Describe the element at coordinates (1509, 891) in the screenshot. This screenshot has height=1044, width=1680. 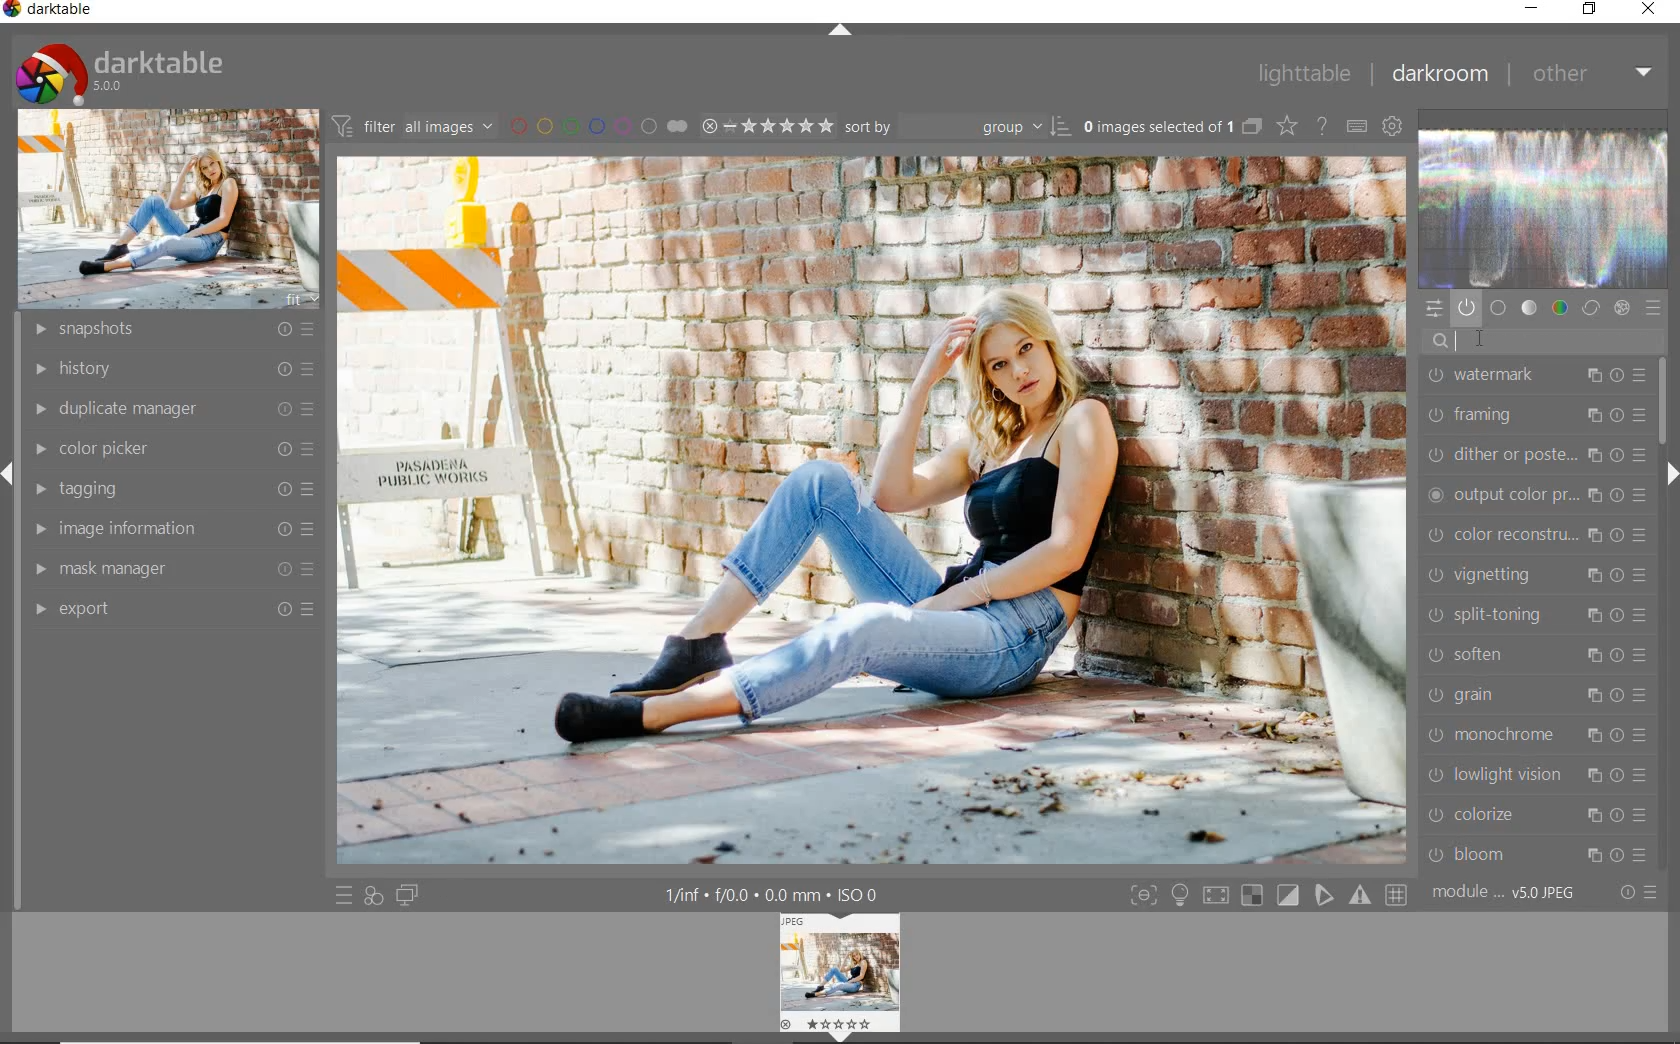
I see `module order` at that location.